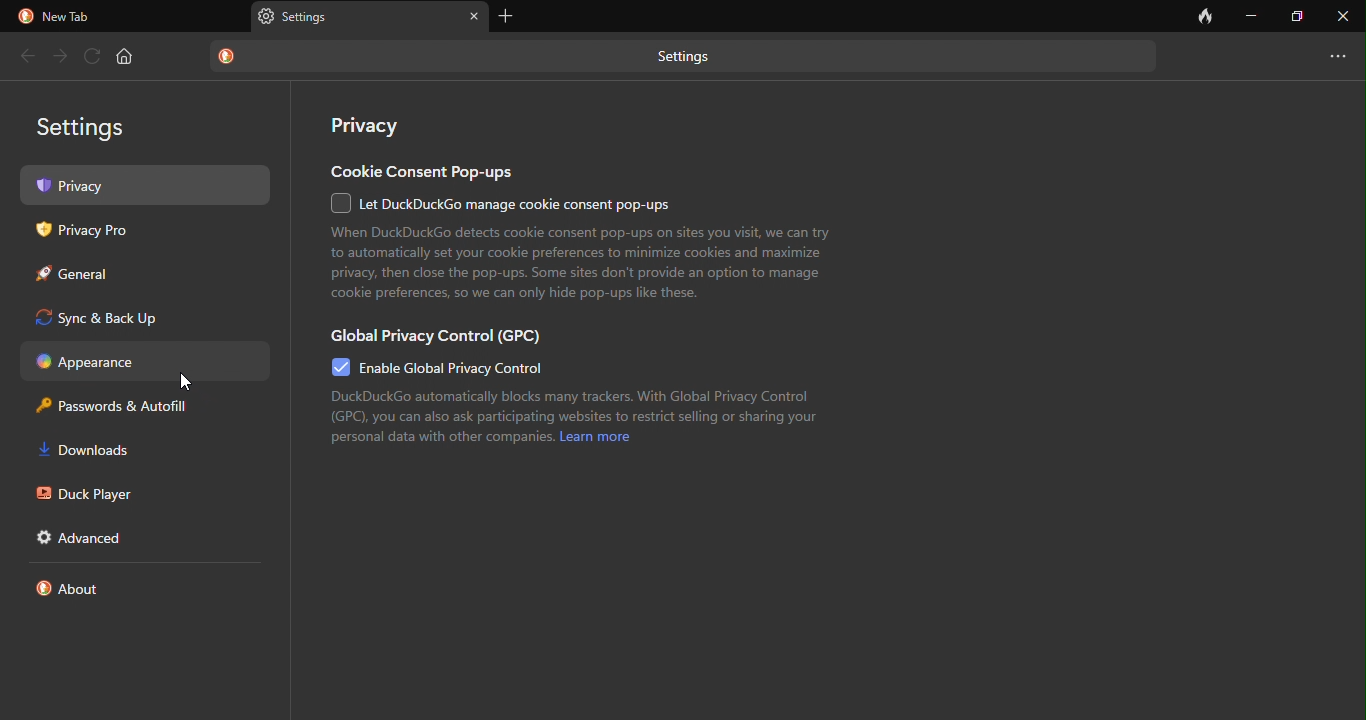  Describe the element at coordinates (521, 203) in the screenshot. I see `managing cookie consent pop-ups` at that location.